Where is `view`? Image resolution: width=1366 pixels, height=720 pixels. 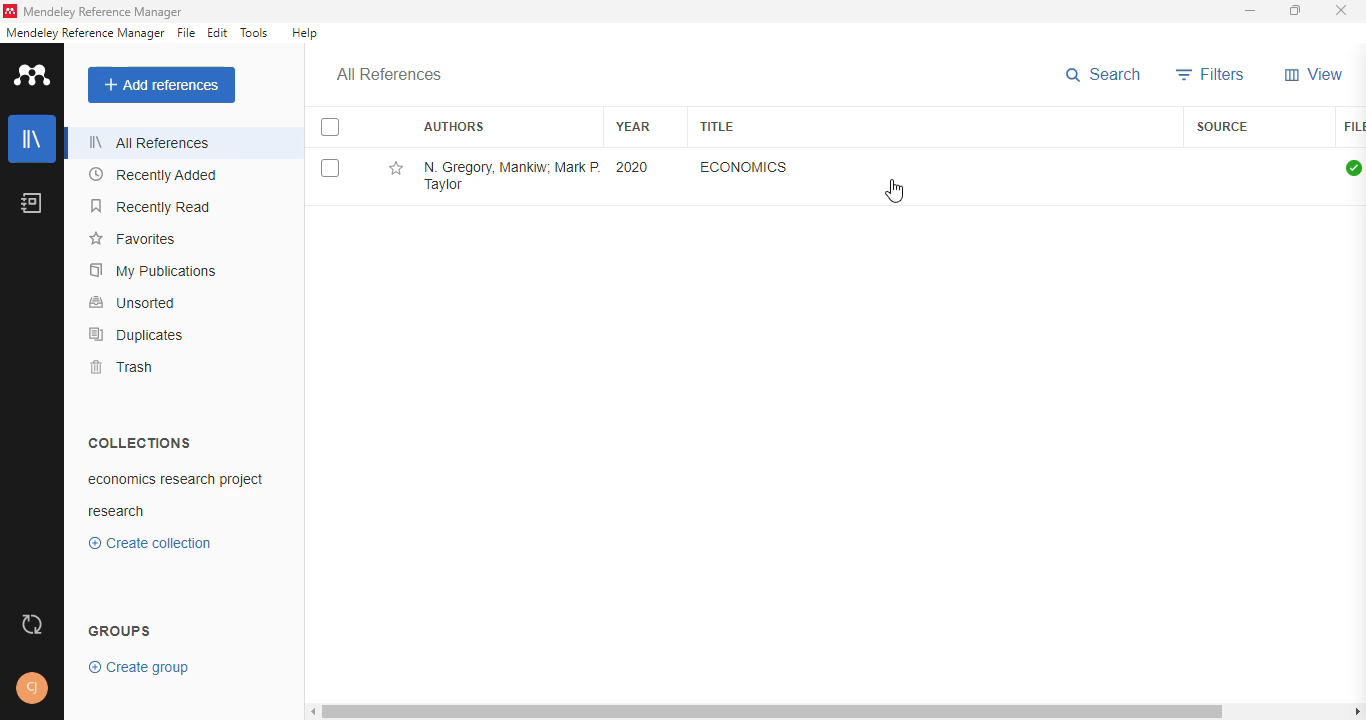 view is located at coordinates (1313, 74).